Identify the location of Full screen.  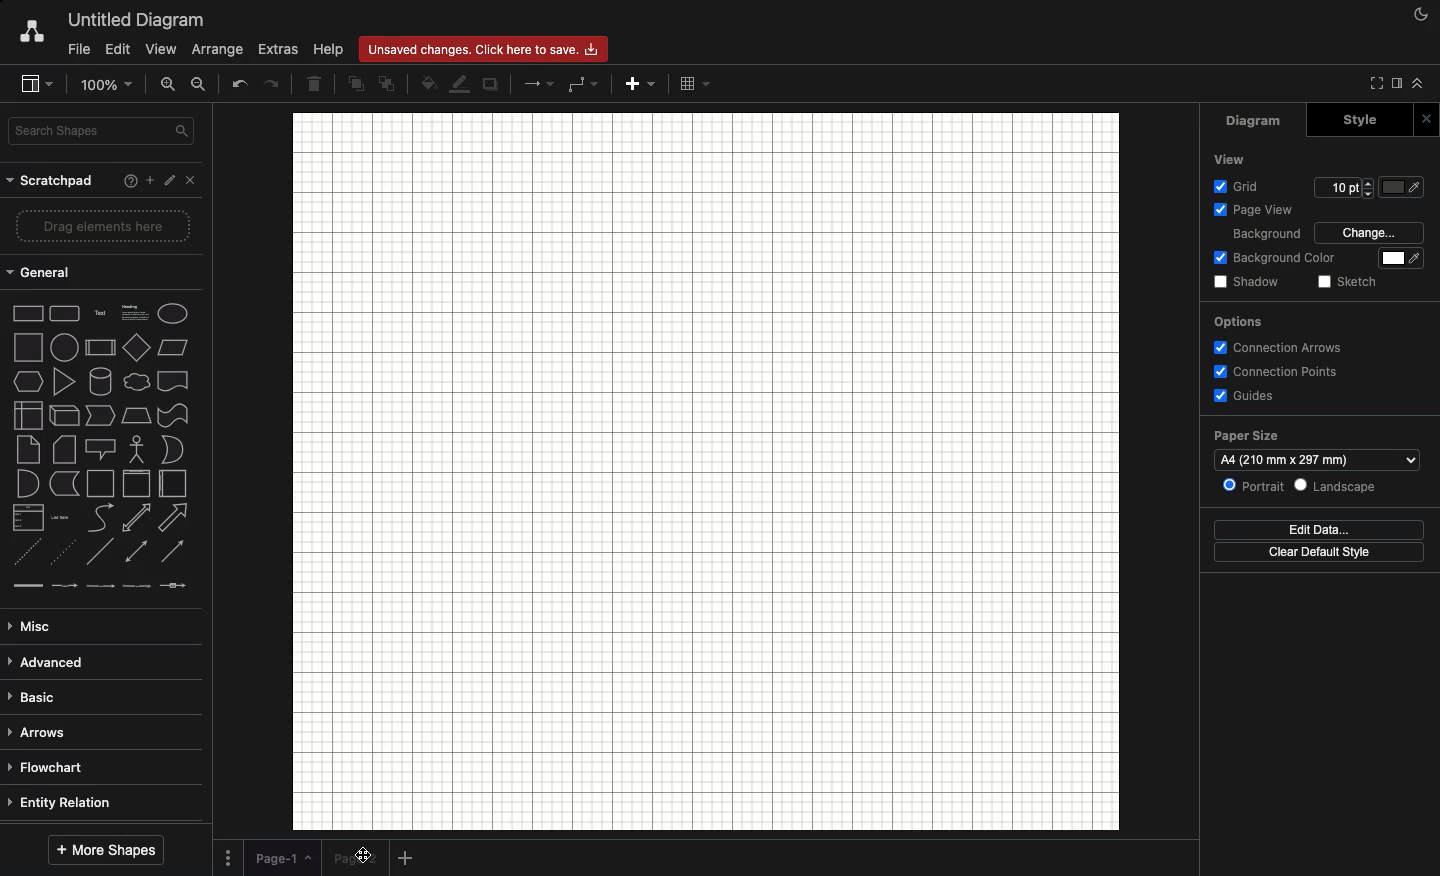
(1372, 85).